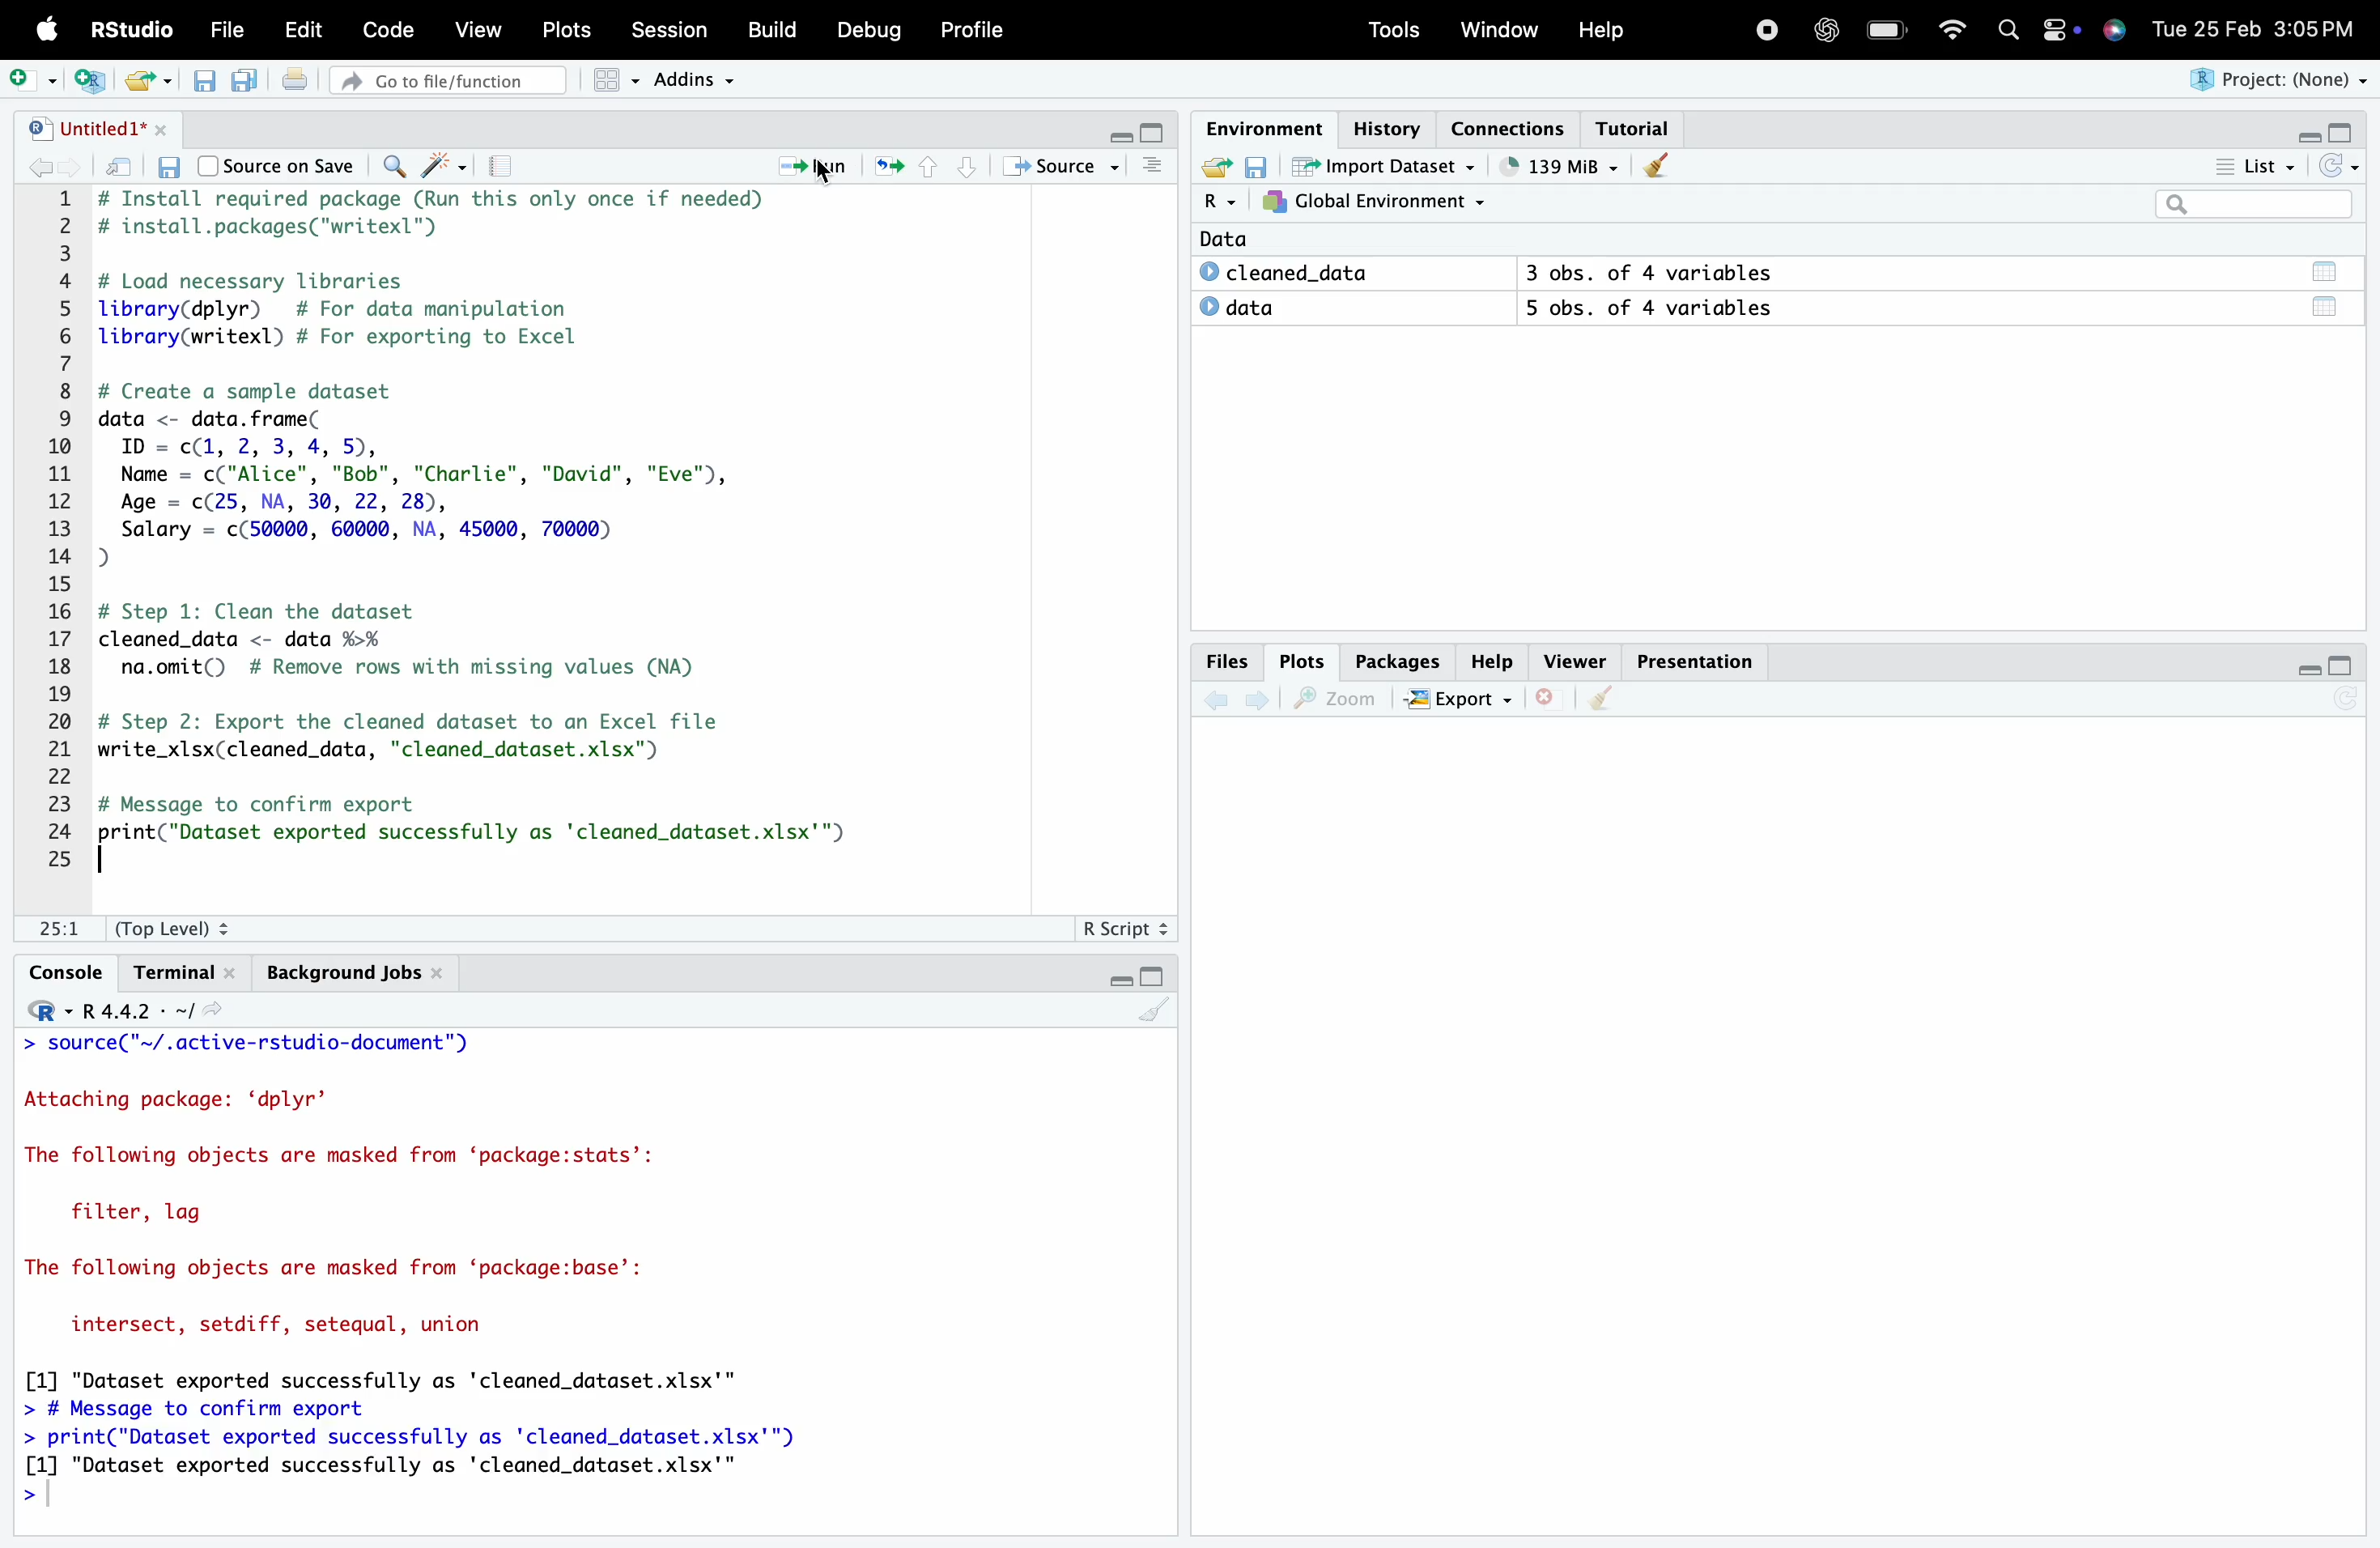 The width and height of the screenshot is (2380, 1548). What do you see at coordinates (499, 165) in the screenshot?
I see `Compile Report (Ctrl + Shift + K)` at bounding box center [499, 165].